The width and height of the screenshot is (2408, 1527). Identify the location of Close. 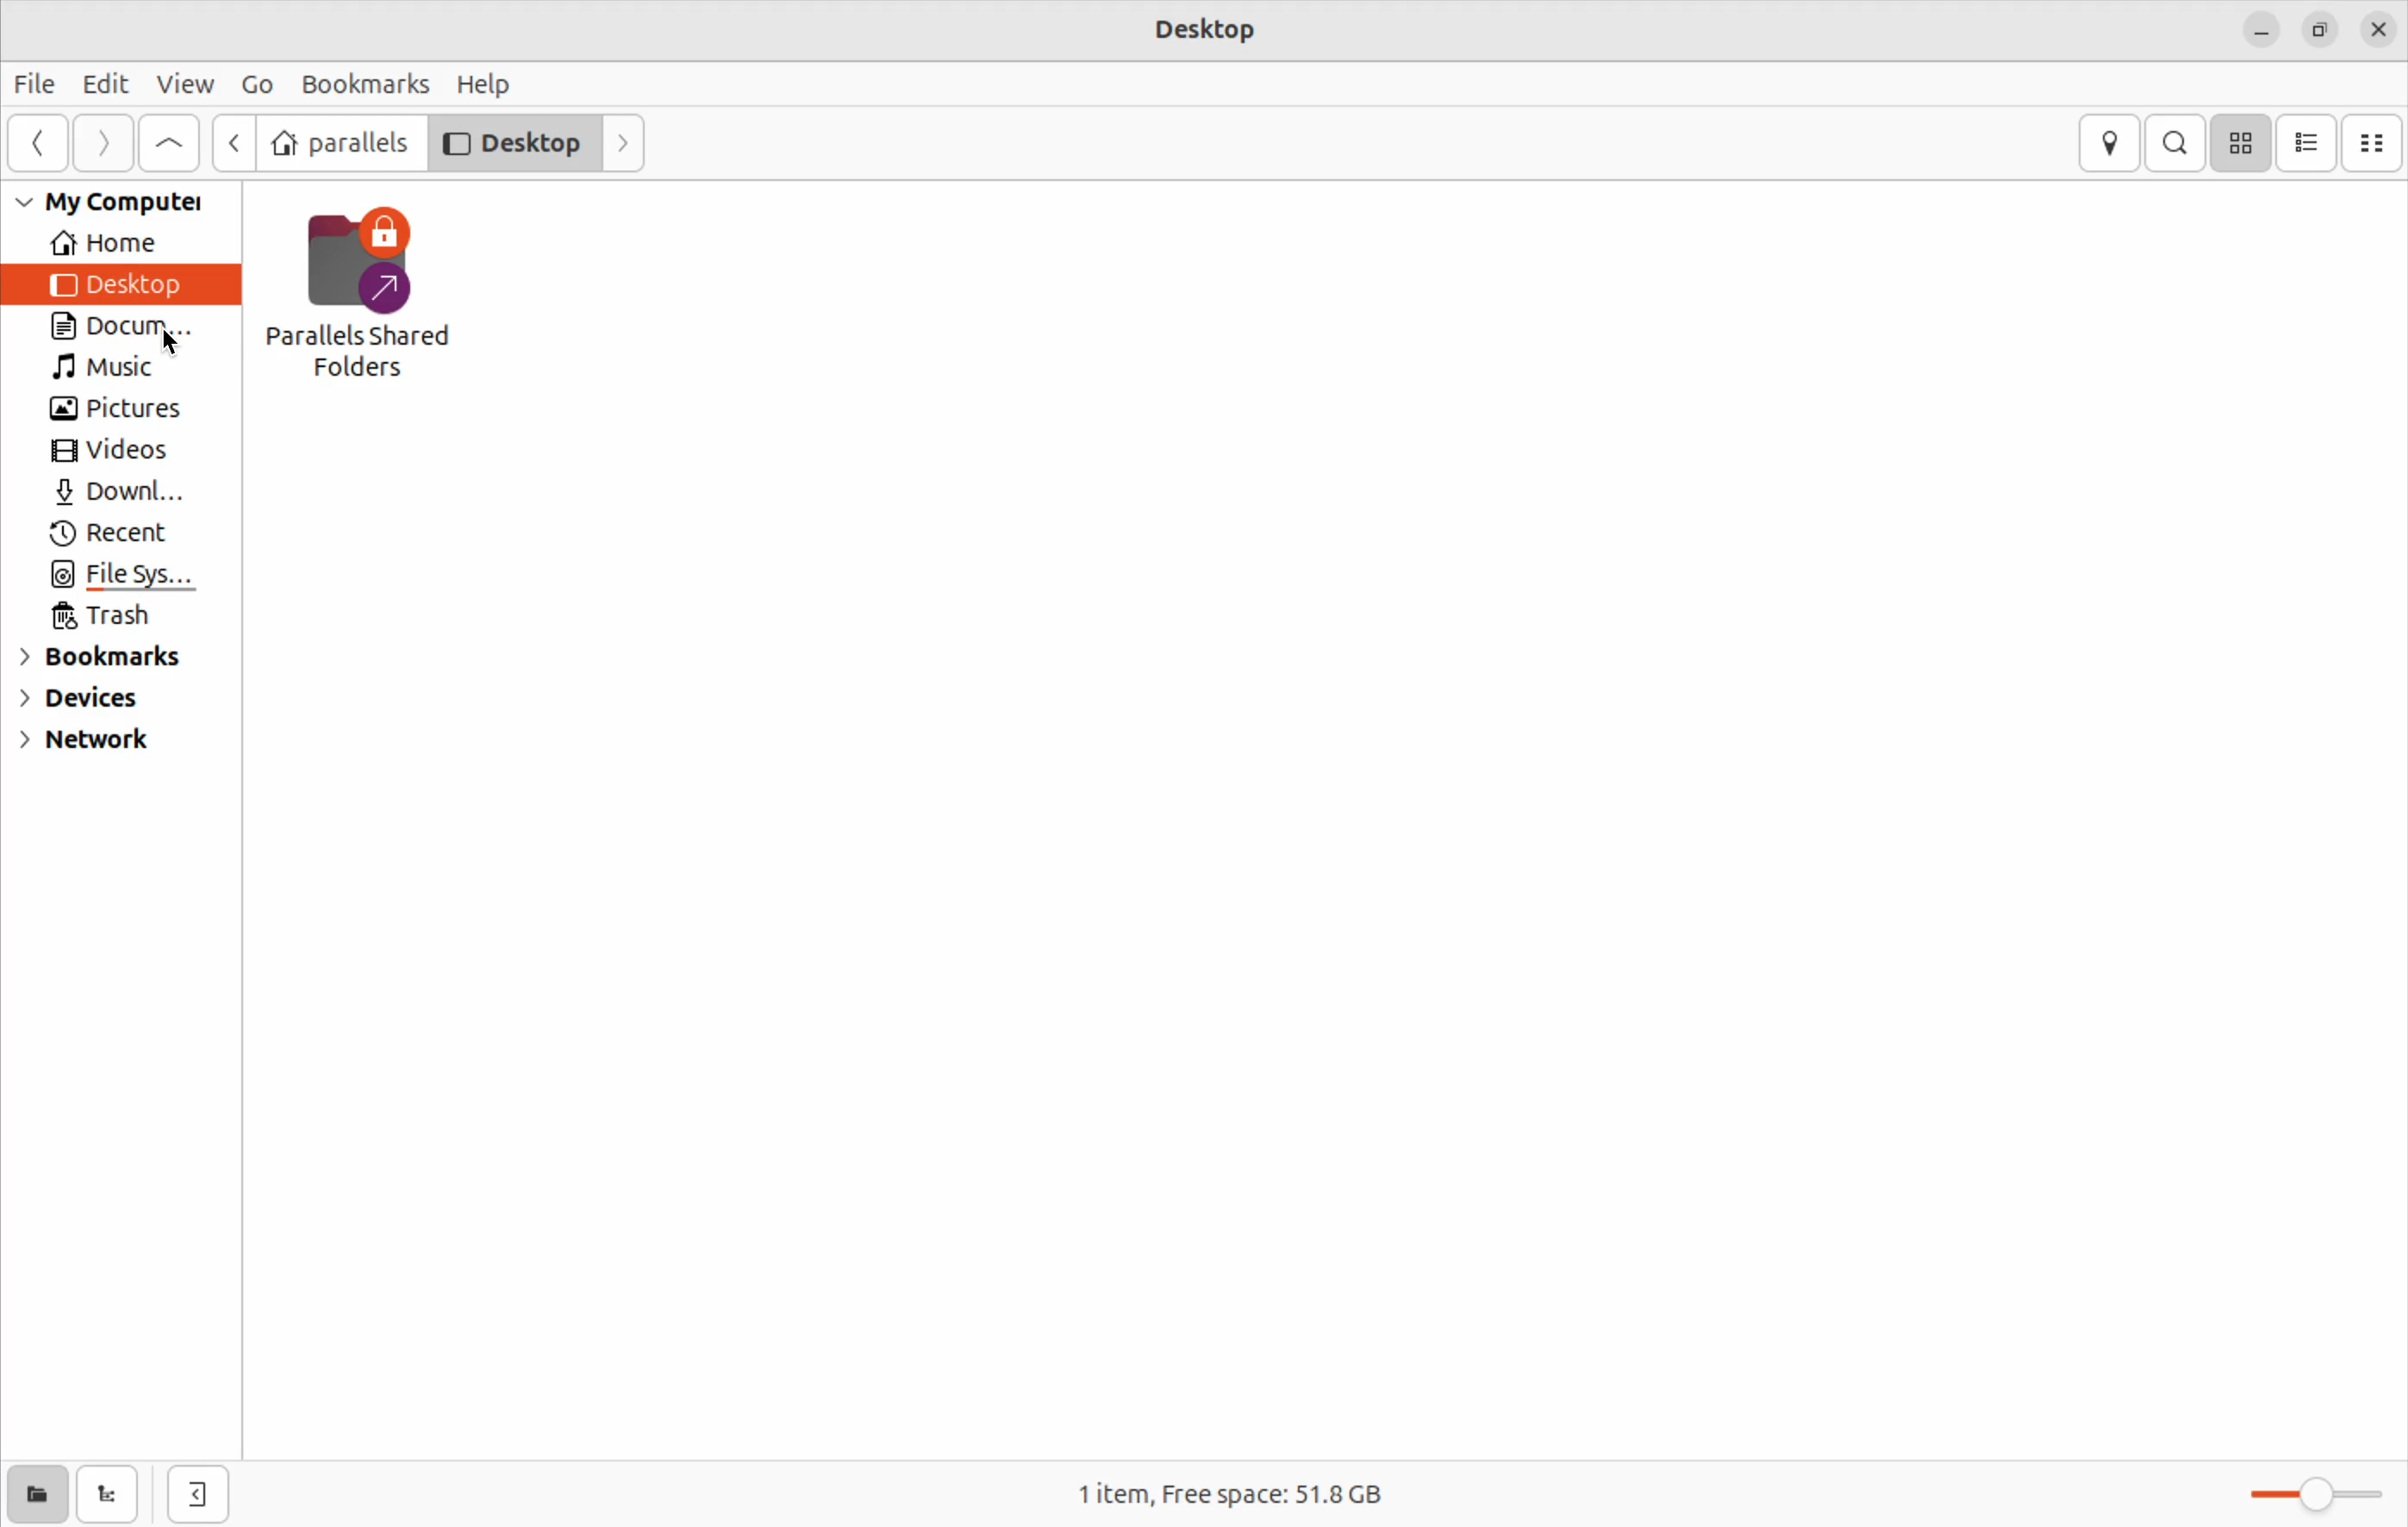
(2382, 27).